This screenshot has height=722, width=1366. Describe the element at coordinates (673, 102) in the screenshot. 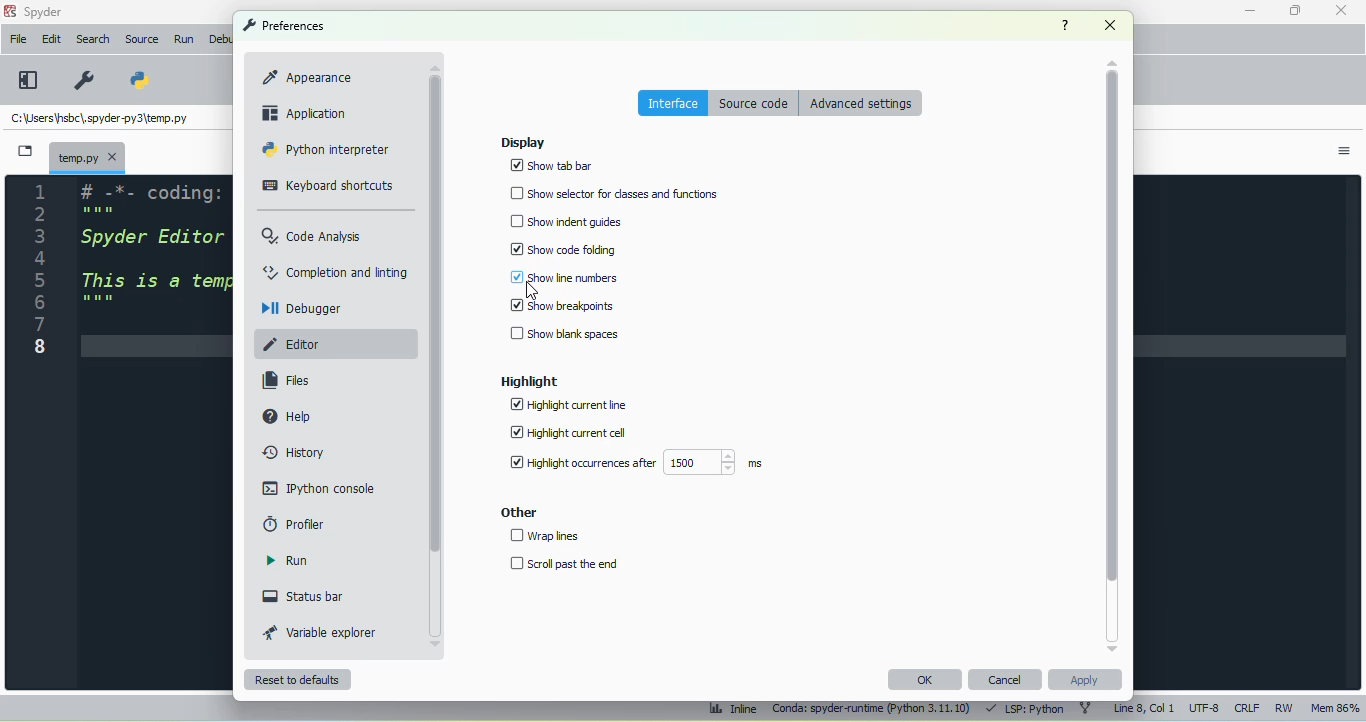

I see `interface` at that location.